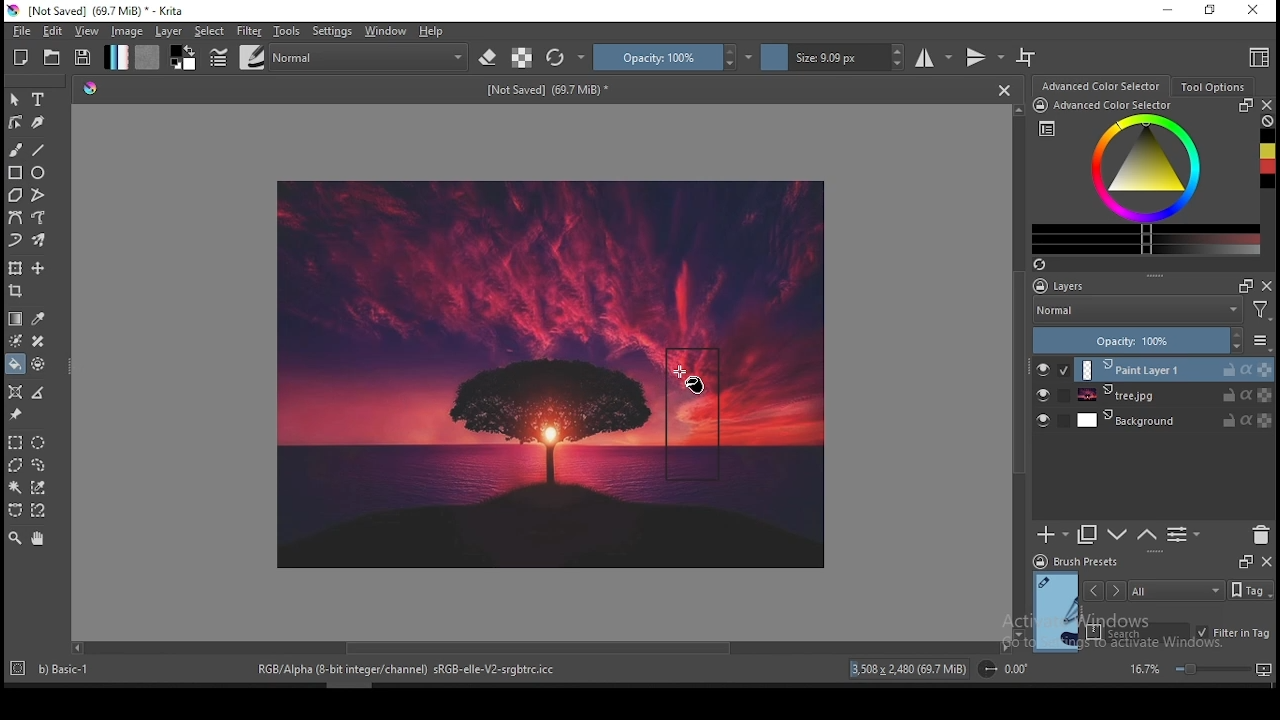 The image size is (1280, 720). Describe the element at coordinates (408, 670) in the screenshot. I see `'RGB/Alpha (8-bit integer/channel) sRGB-elle-V2-srgbtre.icc` at that location.